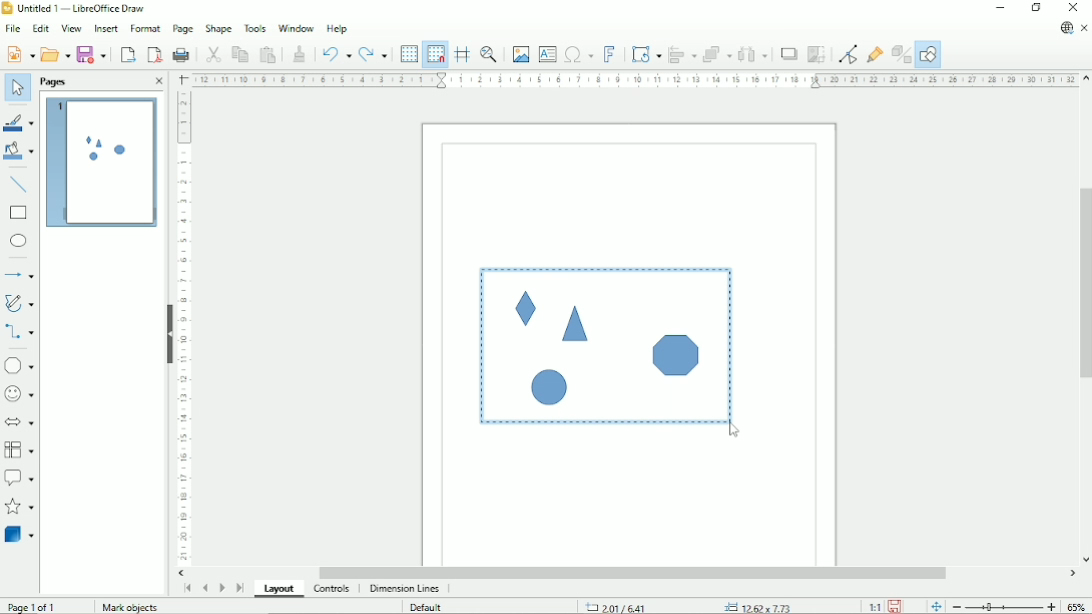 This screenshot has width=1092, height=614. Describe the element at coordinates (206, 586) in the screenshot. I see `Scroll to previous page` at that location.